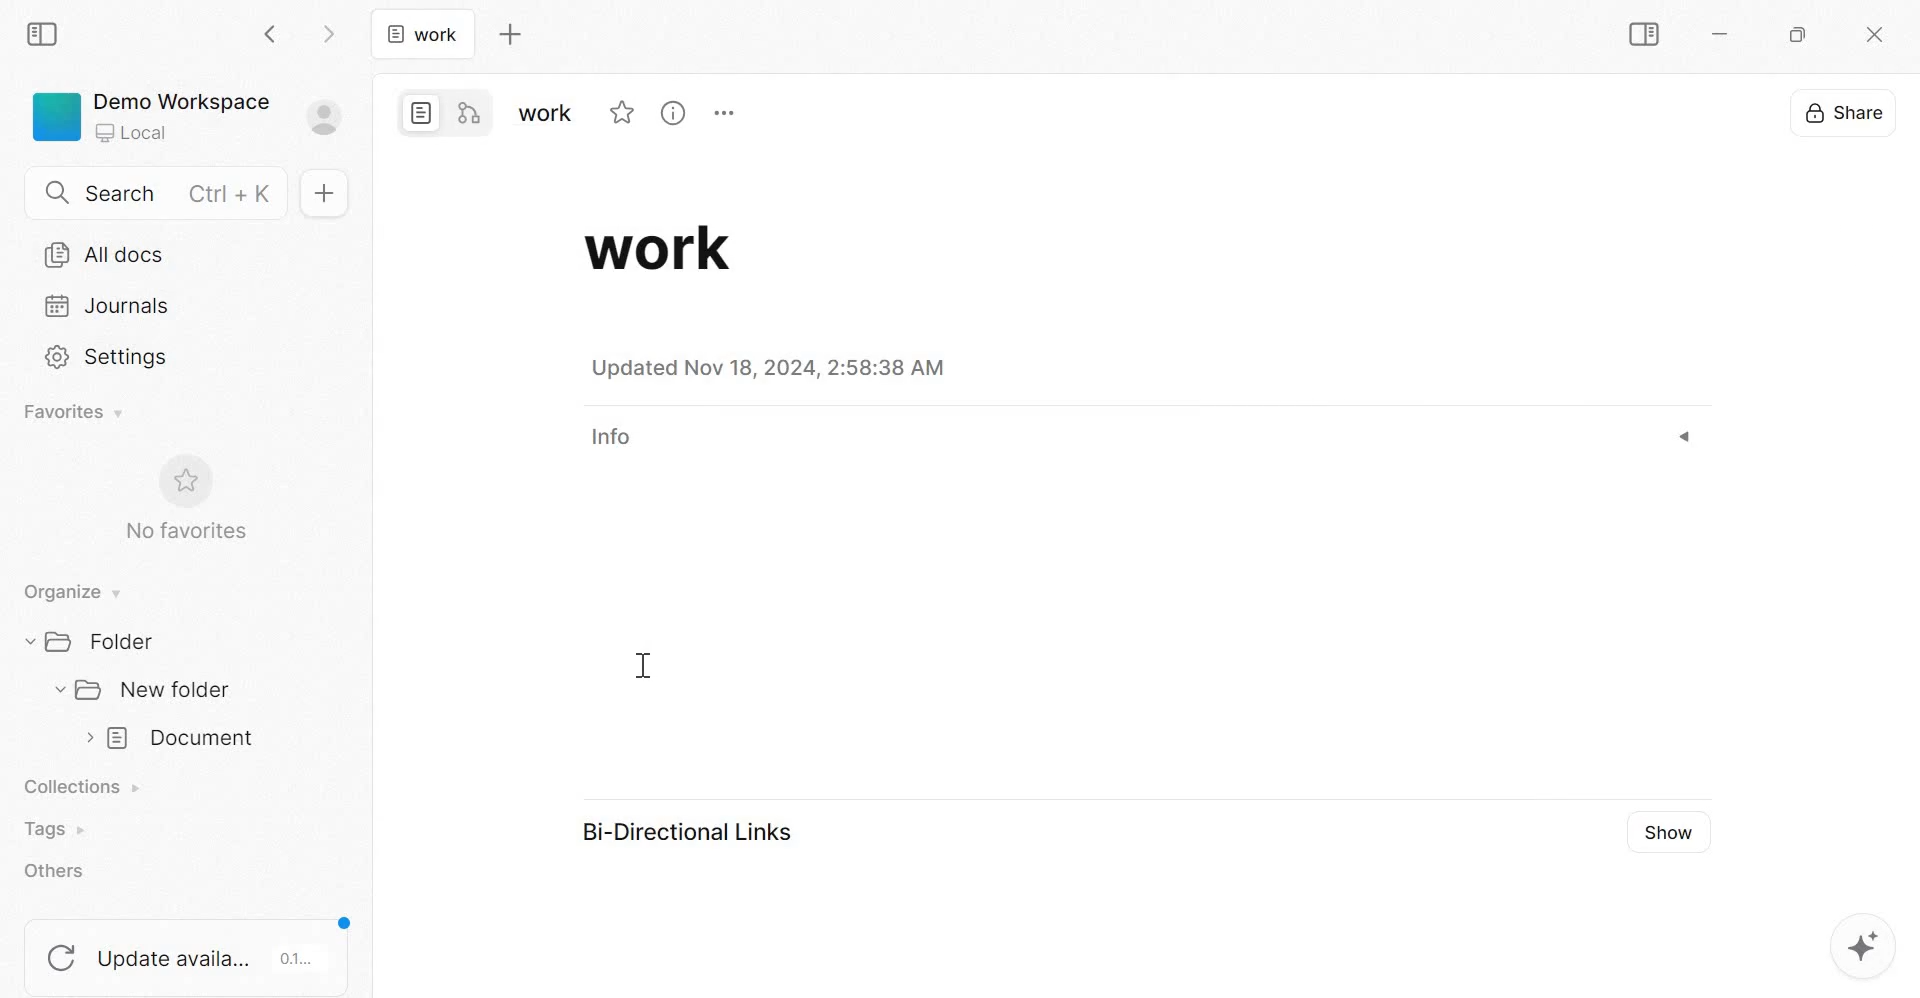 The image size is (1920, 998). What do you see at coordinates (164, 190) in the screenshot?
I see `Search` at bounding box center [164, 190].